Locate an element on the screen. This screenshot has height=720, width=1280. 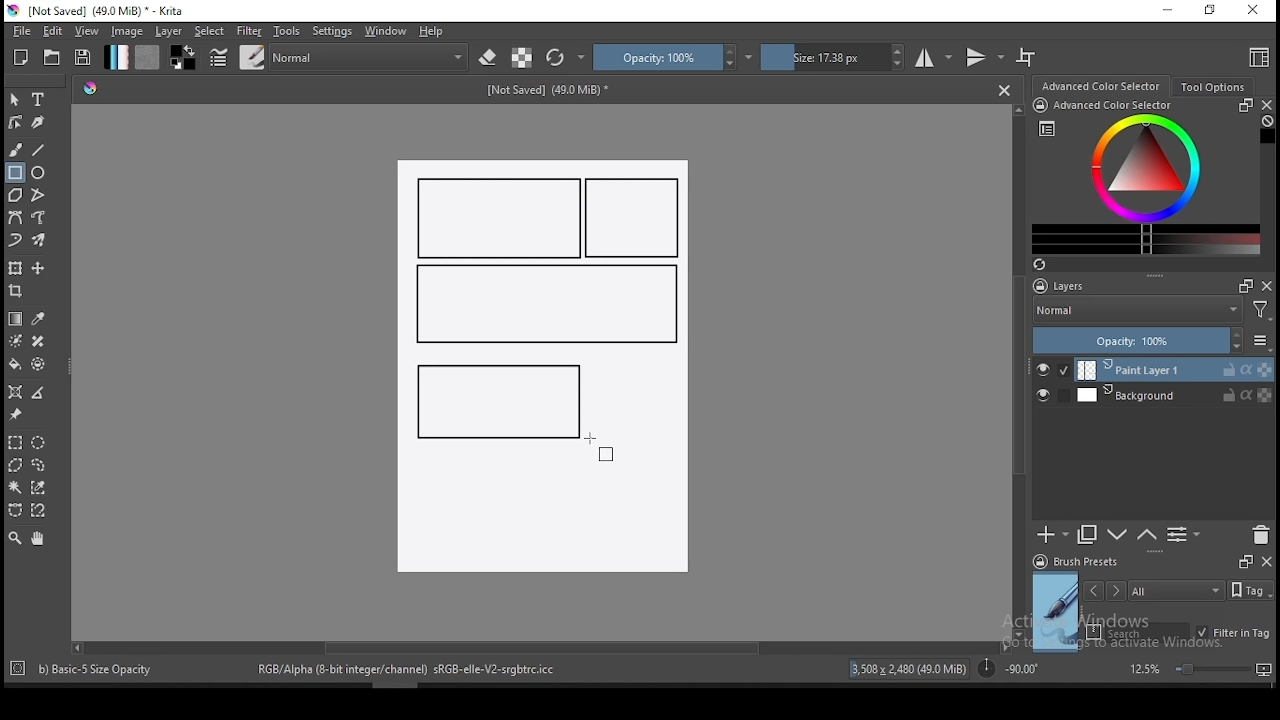
zoom tool is located at coordinates (15, 537).